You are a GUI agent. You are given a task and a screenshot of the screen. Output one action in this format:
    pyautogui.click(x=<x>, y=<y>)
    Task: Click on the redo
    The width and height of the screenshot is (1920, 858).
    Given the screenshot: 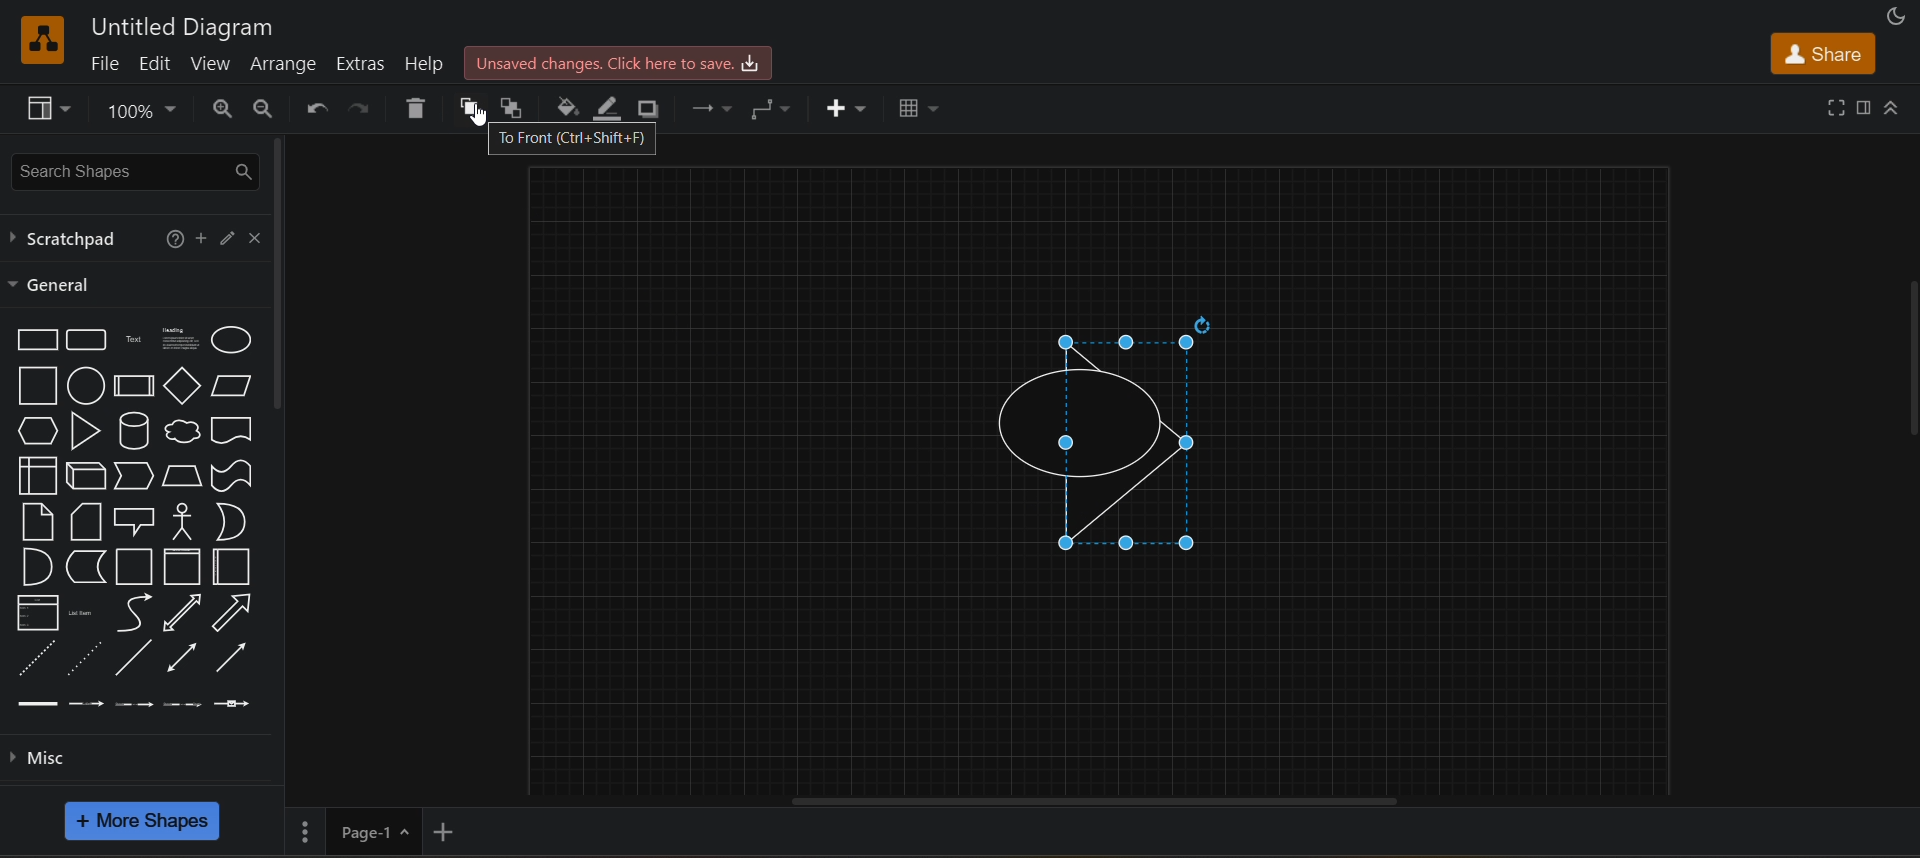 What is the action you would take?
    pyautogui.click(x=358, y=107)
    